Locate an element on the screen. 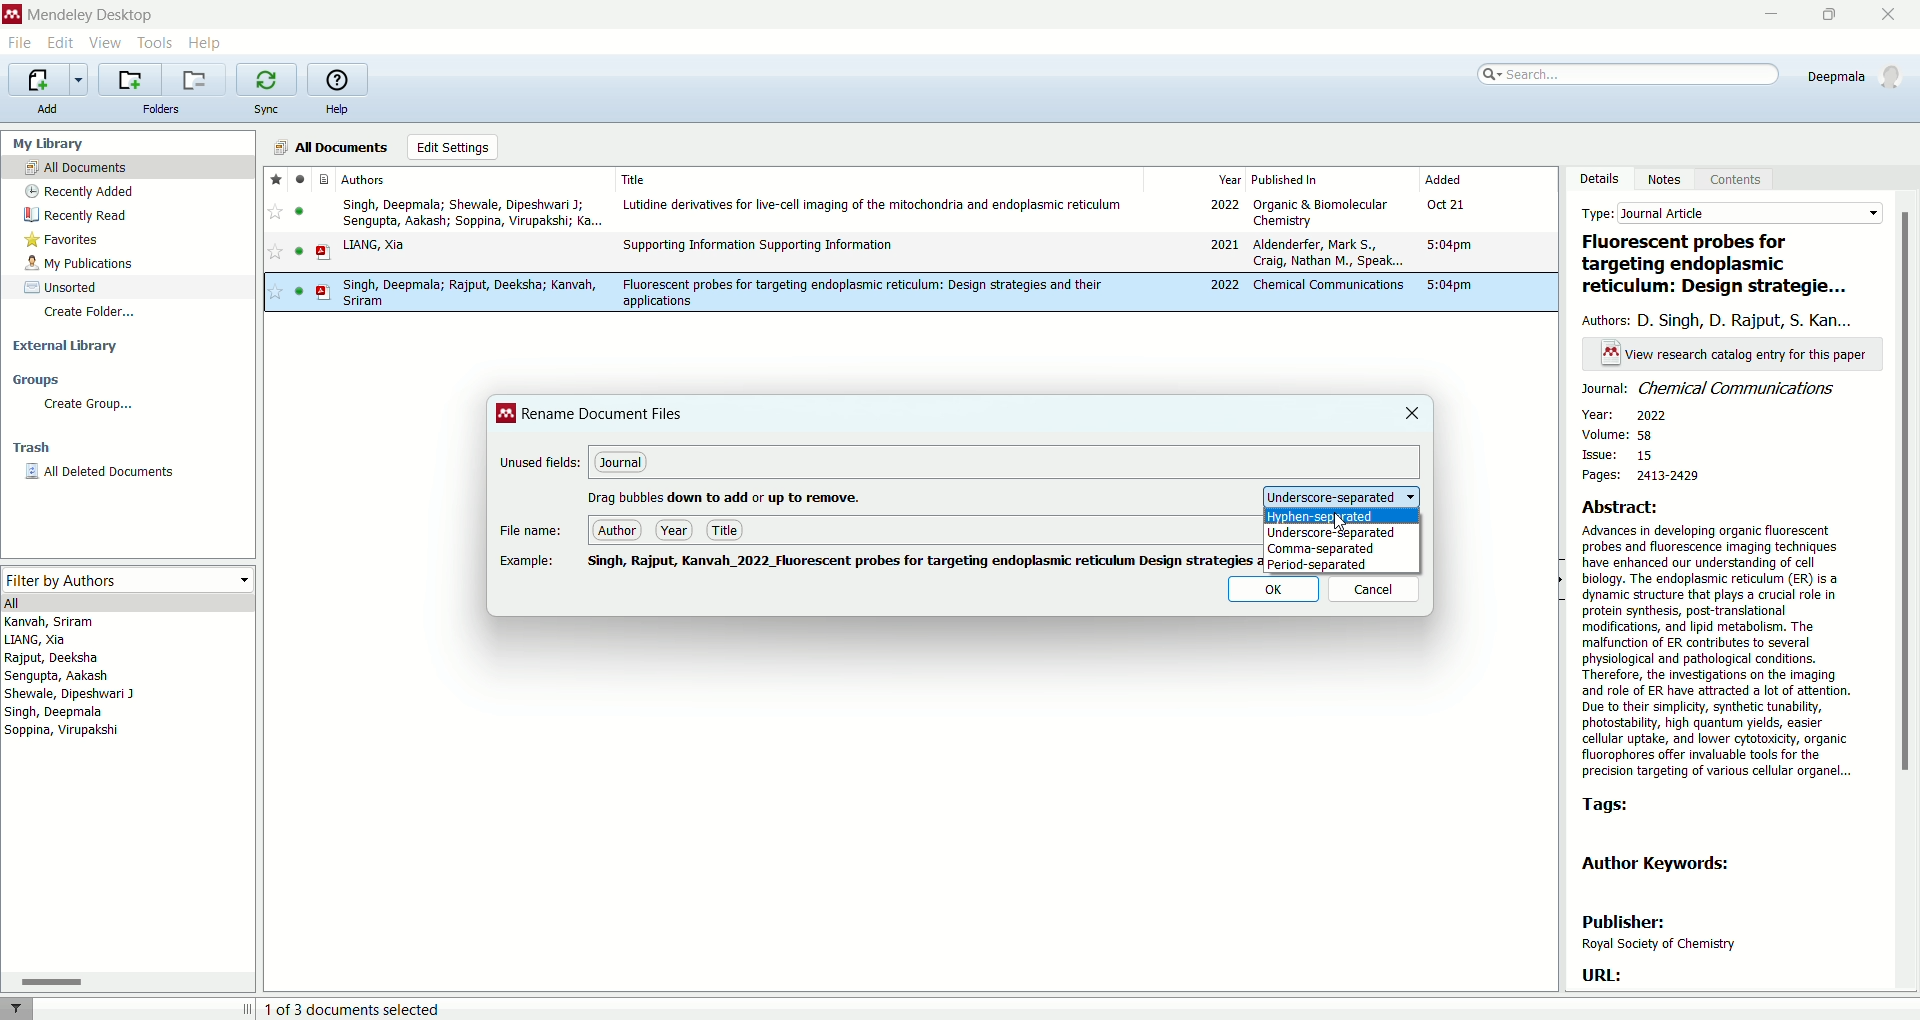 This screenshot has width=1920, height=1020. Oct 21 is located at coordinates (1450, 206).